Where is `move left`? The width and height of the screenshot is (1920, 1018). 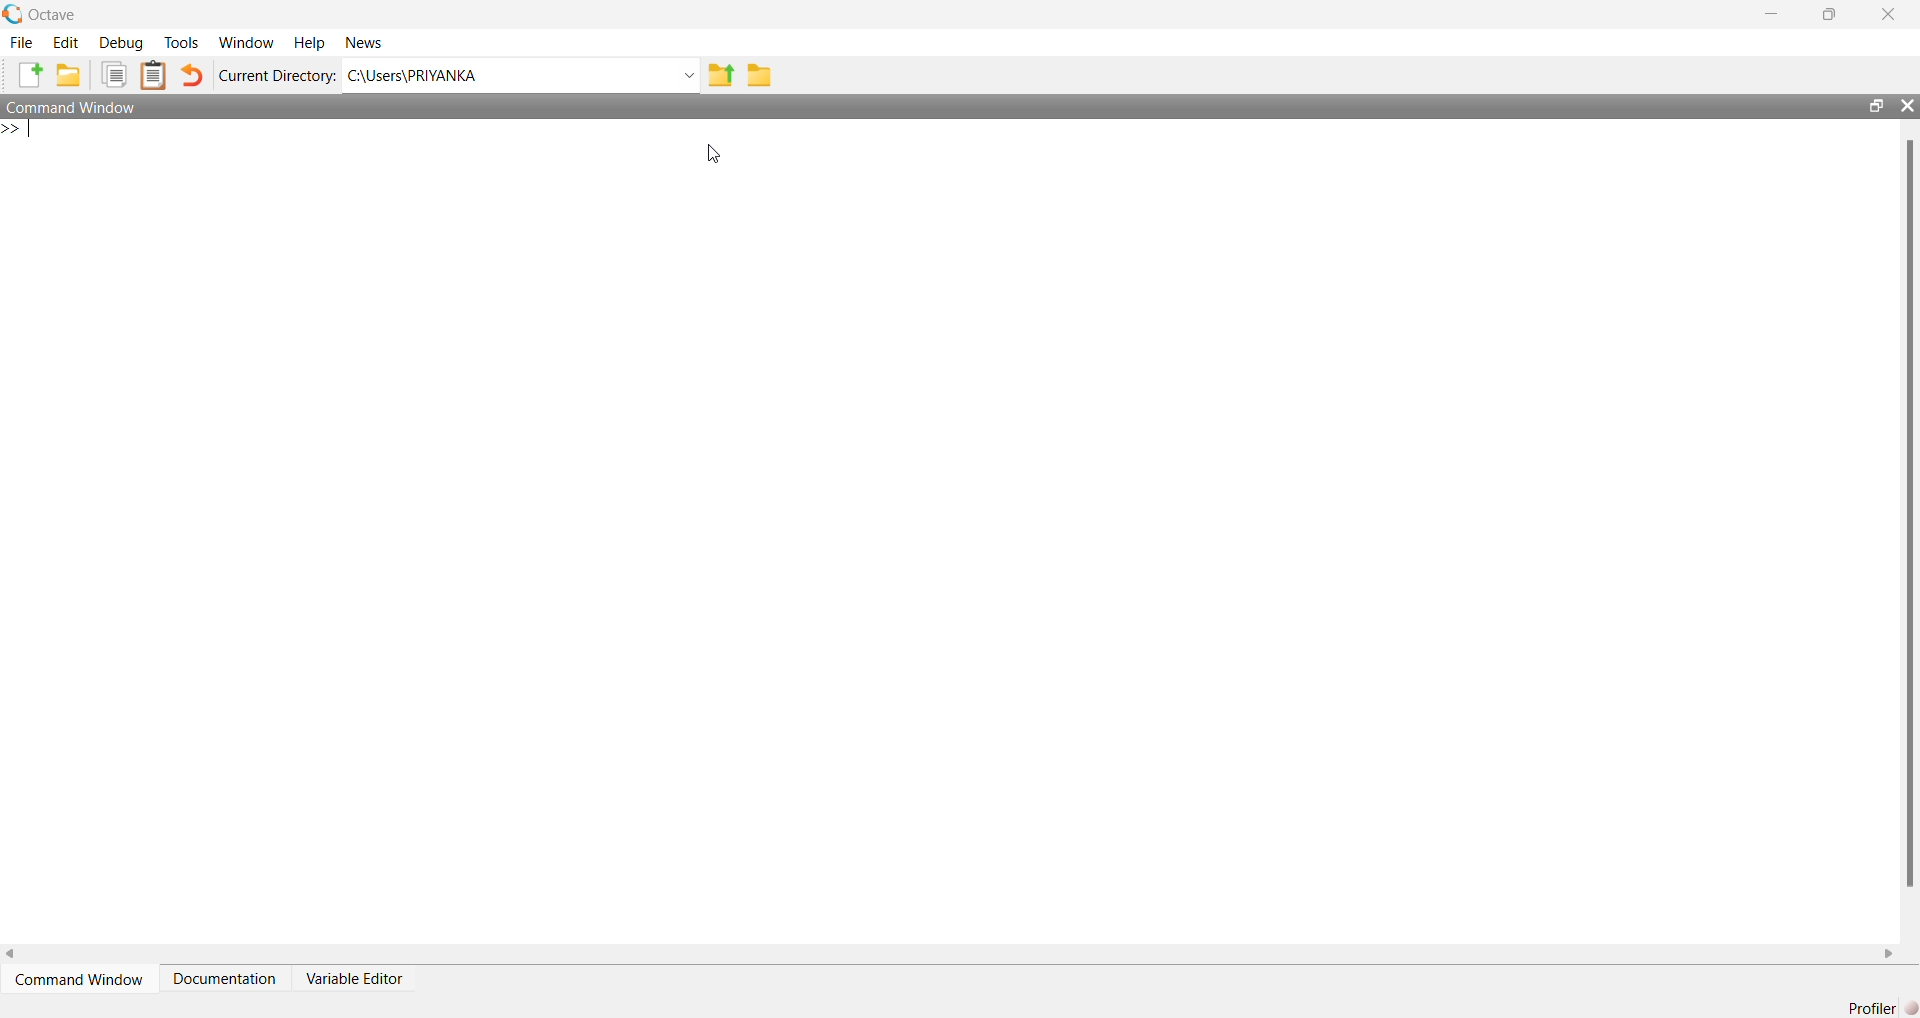 move left is located at coordinates (12, 950).